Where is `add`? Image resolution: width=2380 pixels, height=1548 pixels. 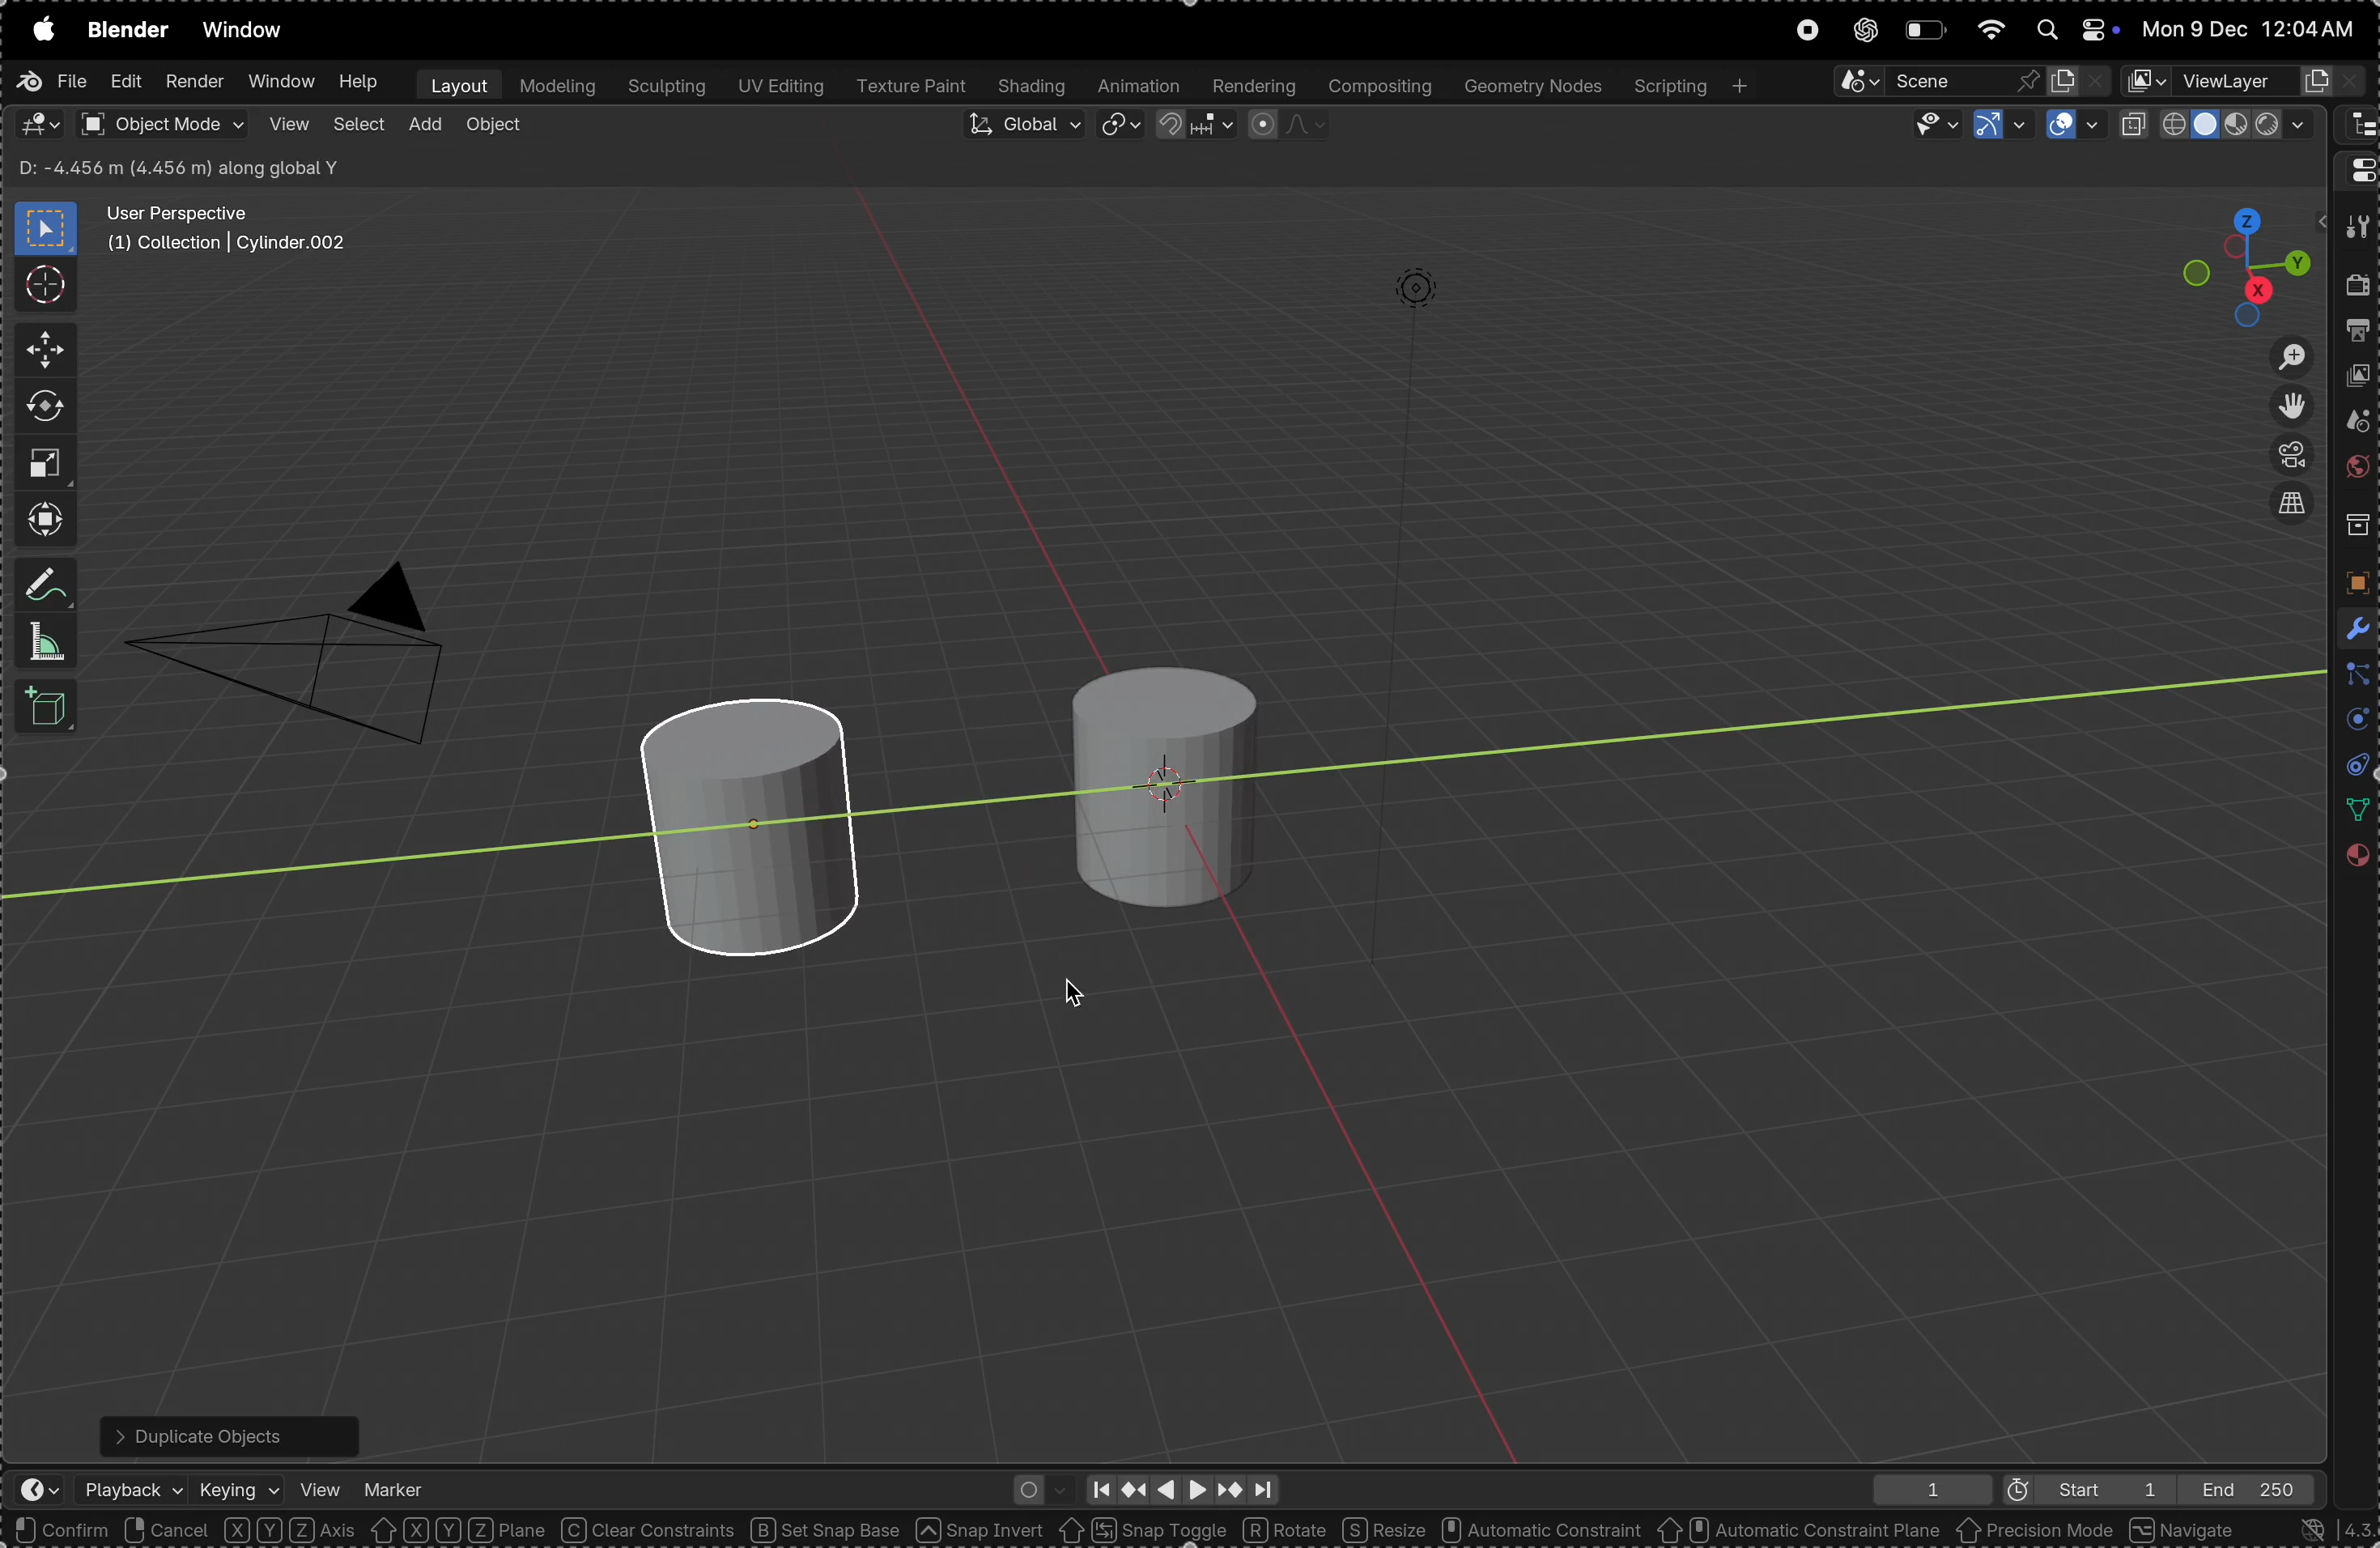 add is located at coordinates (424, 126).